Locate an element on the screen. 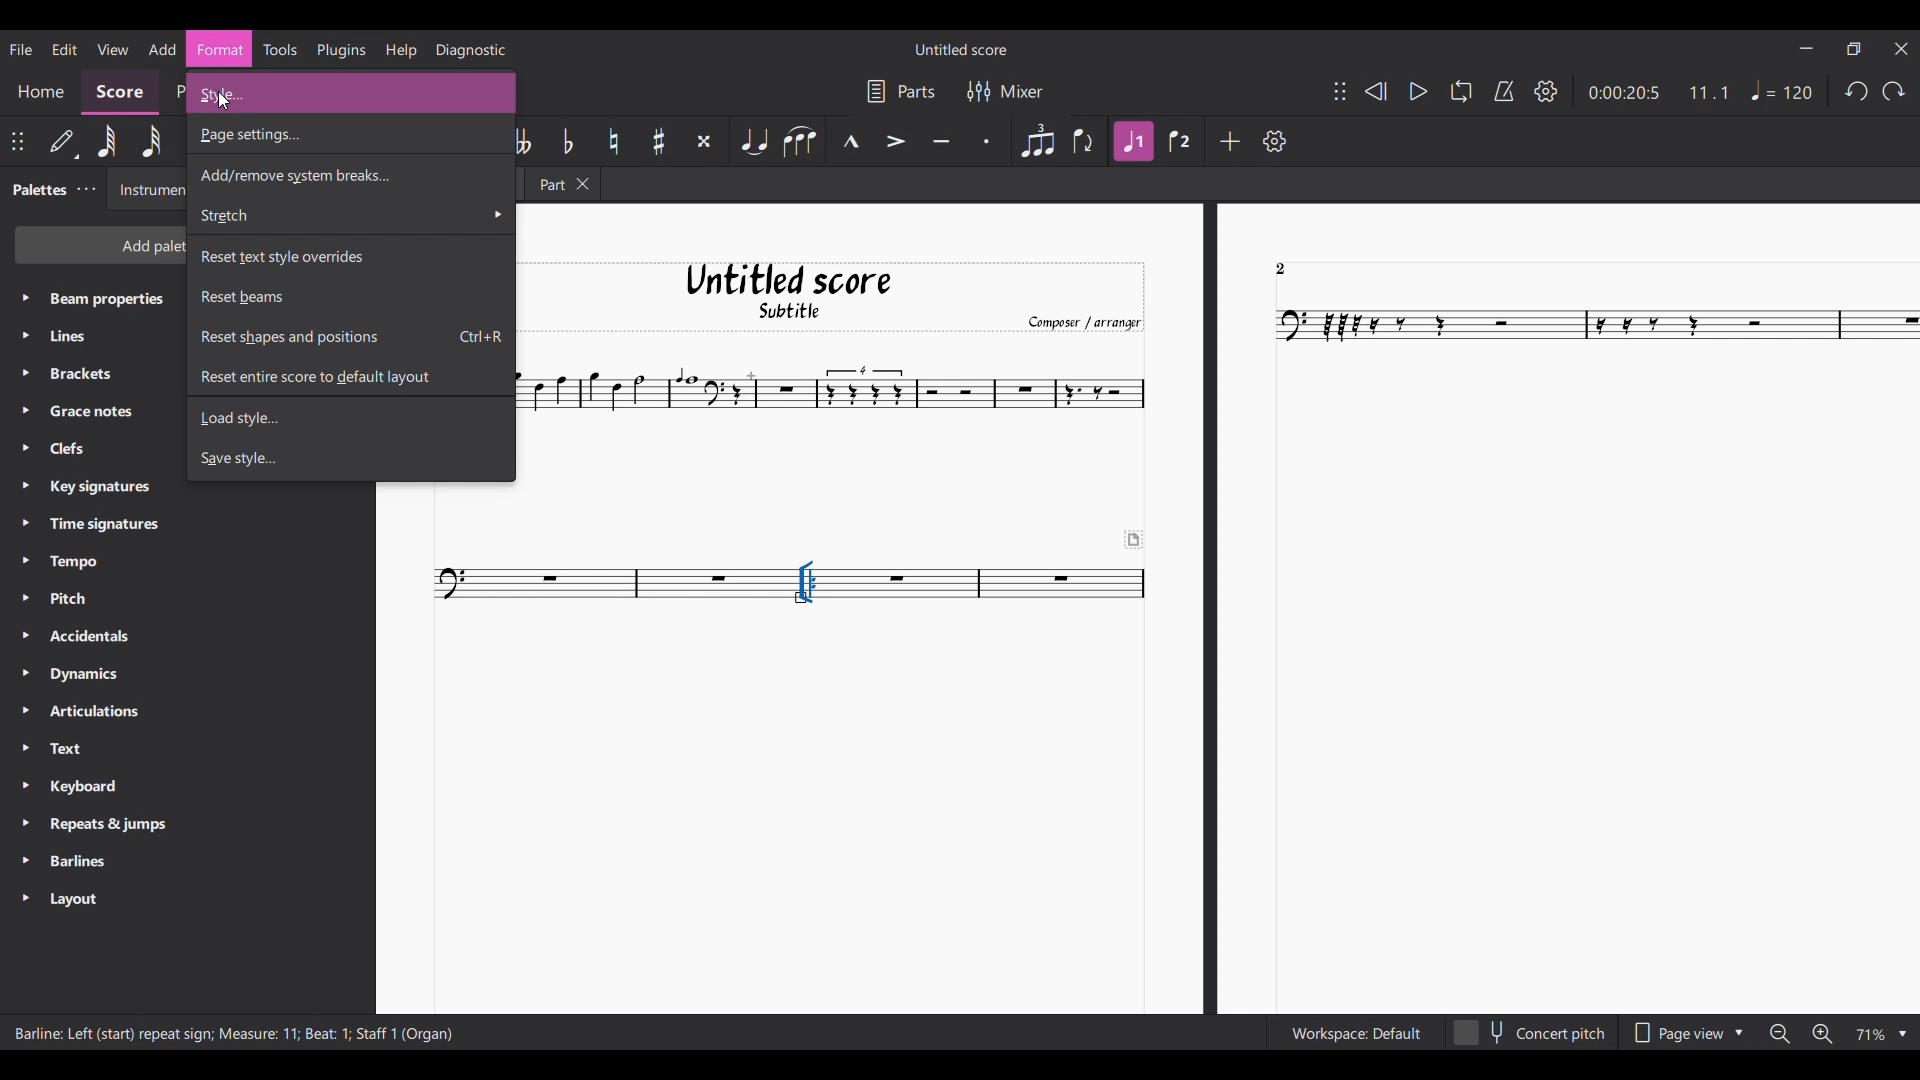 The image size is (1920, 1080). Add/remove system breaks is located at coordinates (350, 173).